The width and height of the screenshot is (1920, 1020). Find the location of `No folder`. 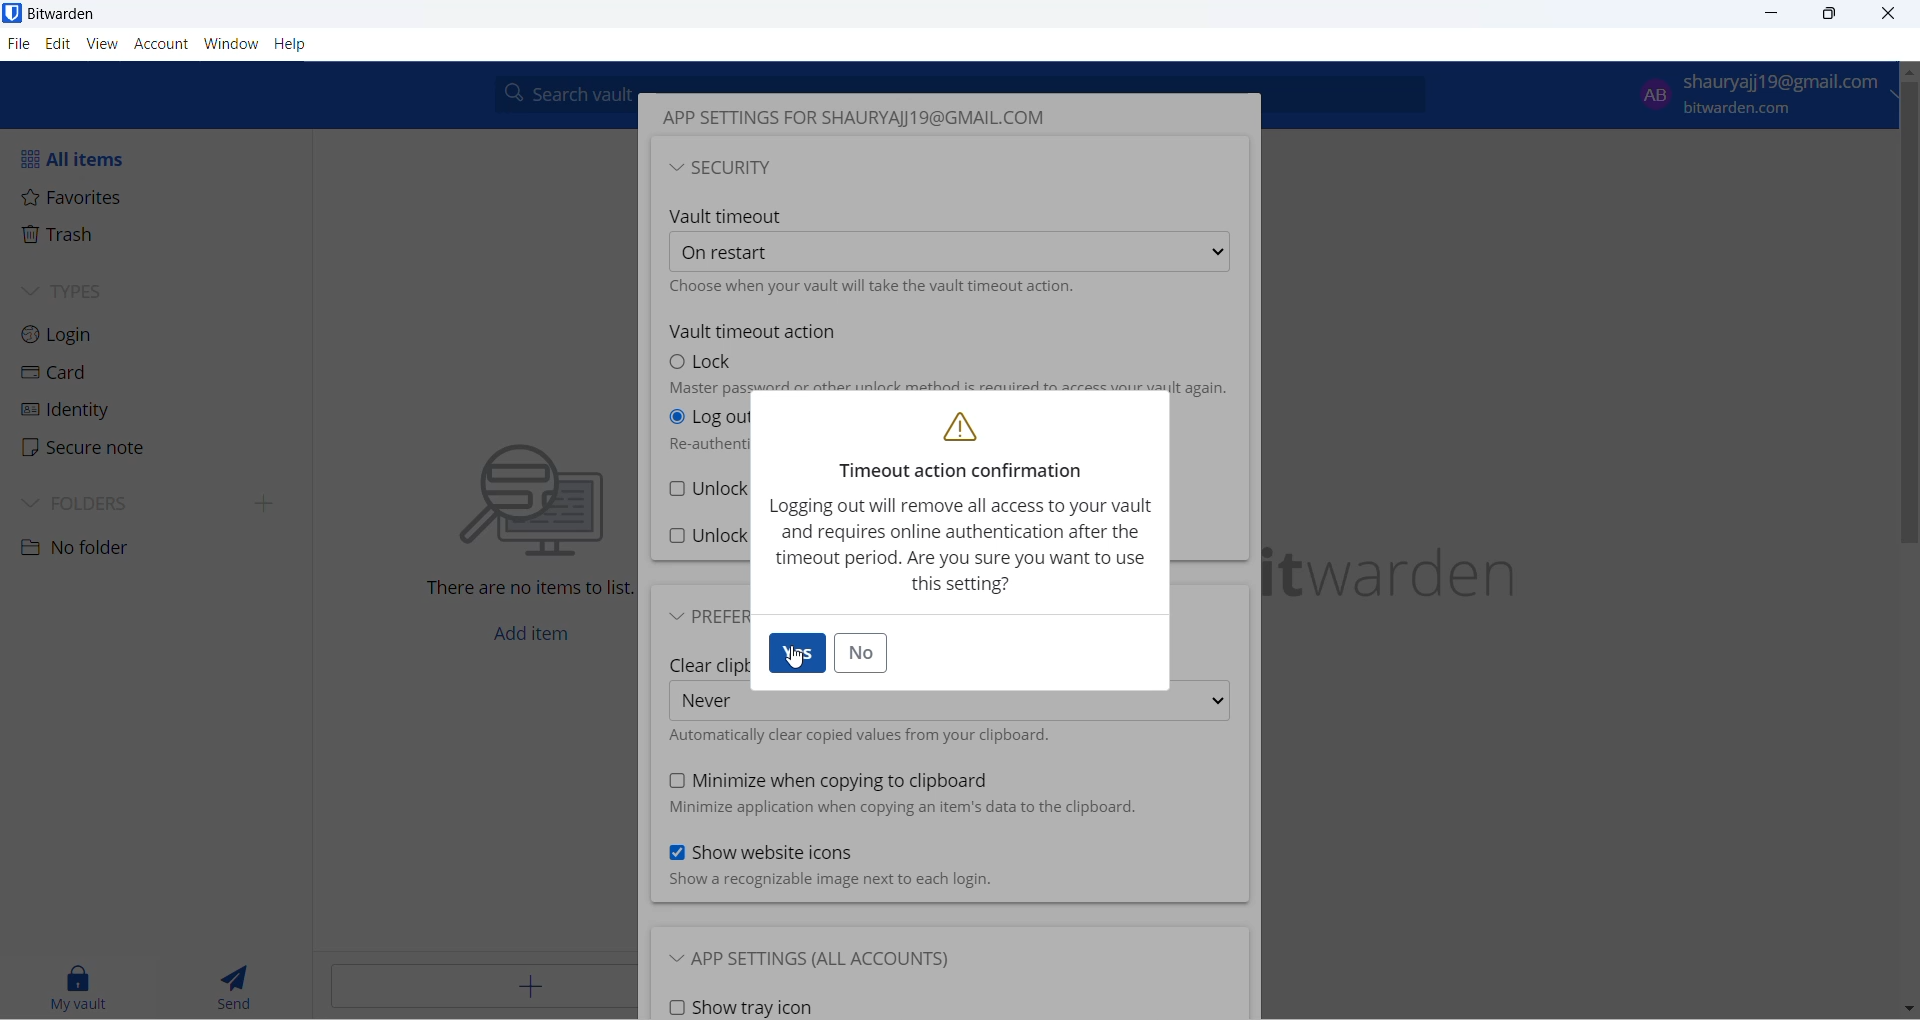

No folder is located at coordinates (84, 551).